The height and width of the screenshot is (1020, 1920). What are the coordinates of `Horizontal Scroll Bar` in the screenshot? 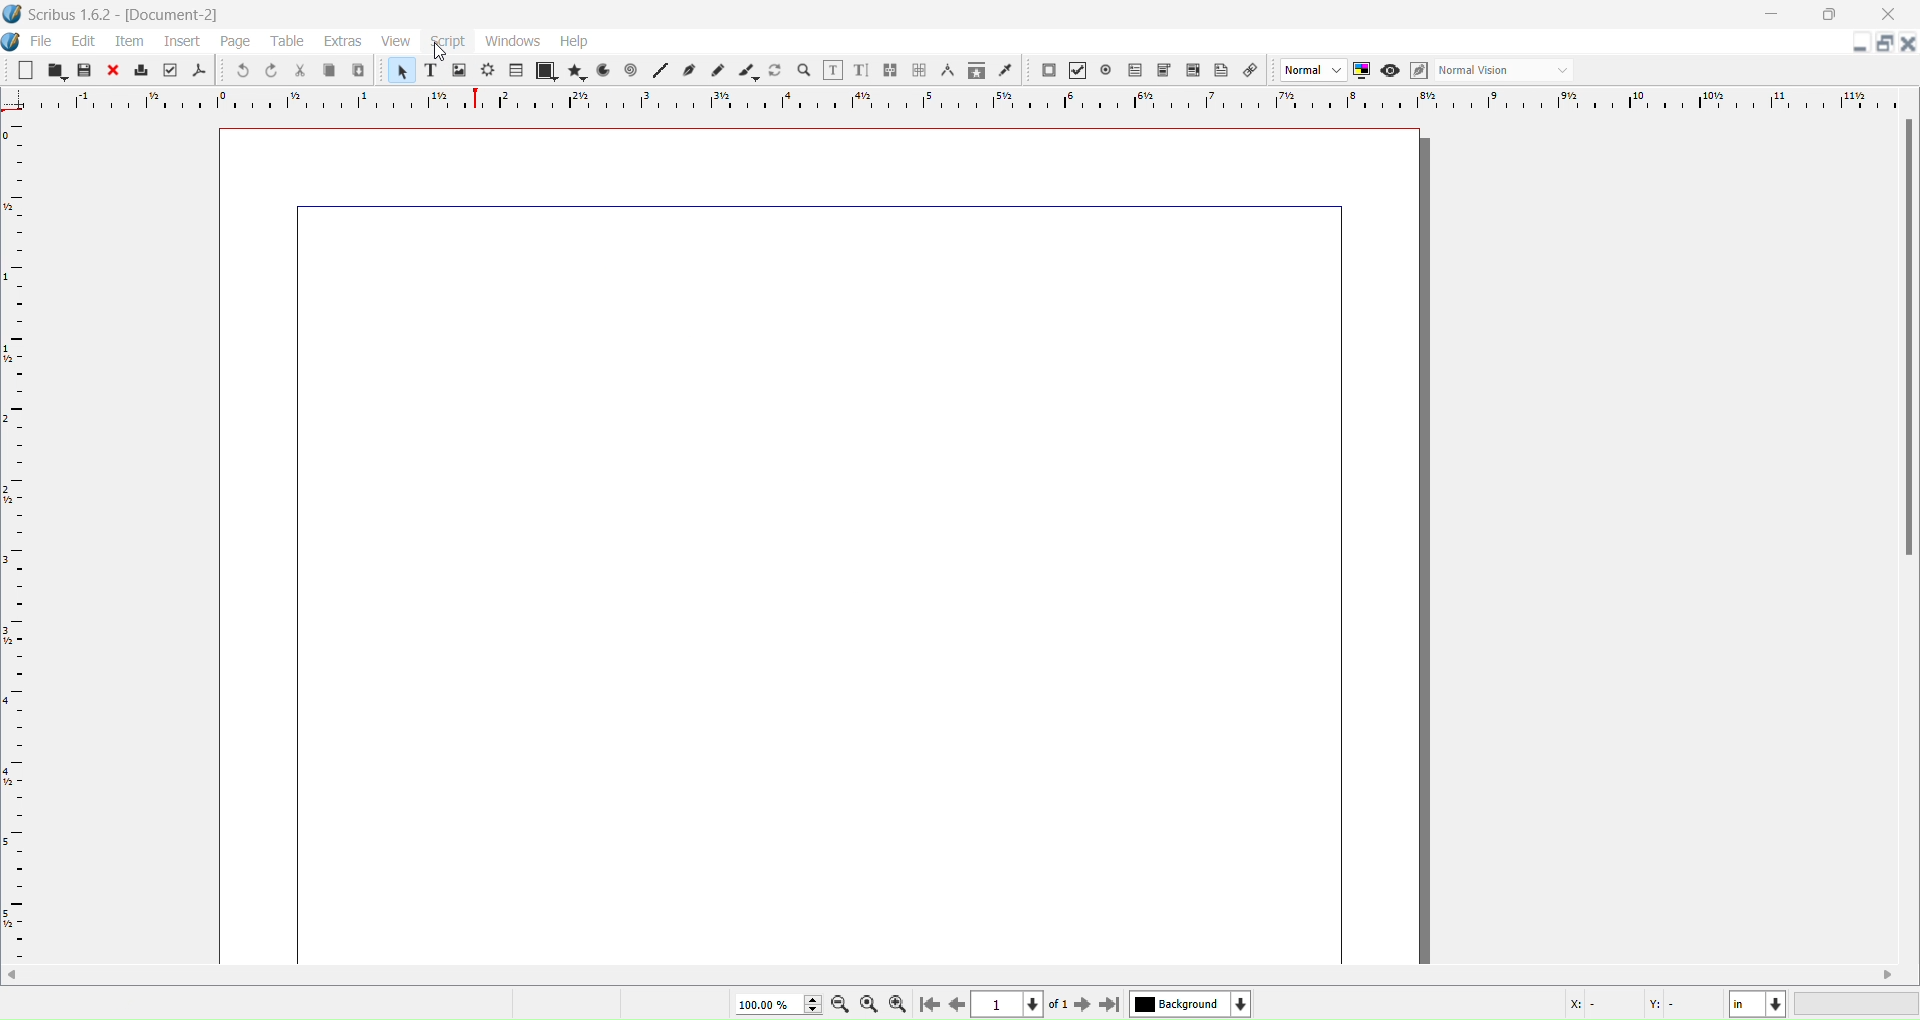 It's located at (960, 976).